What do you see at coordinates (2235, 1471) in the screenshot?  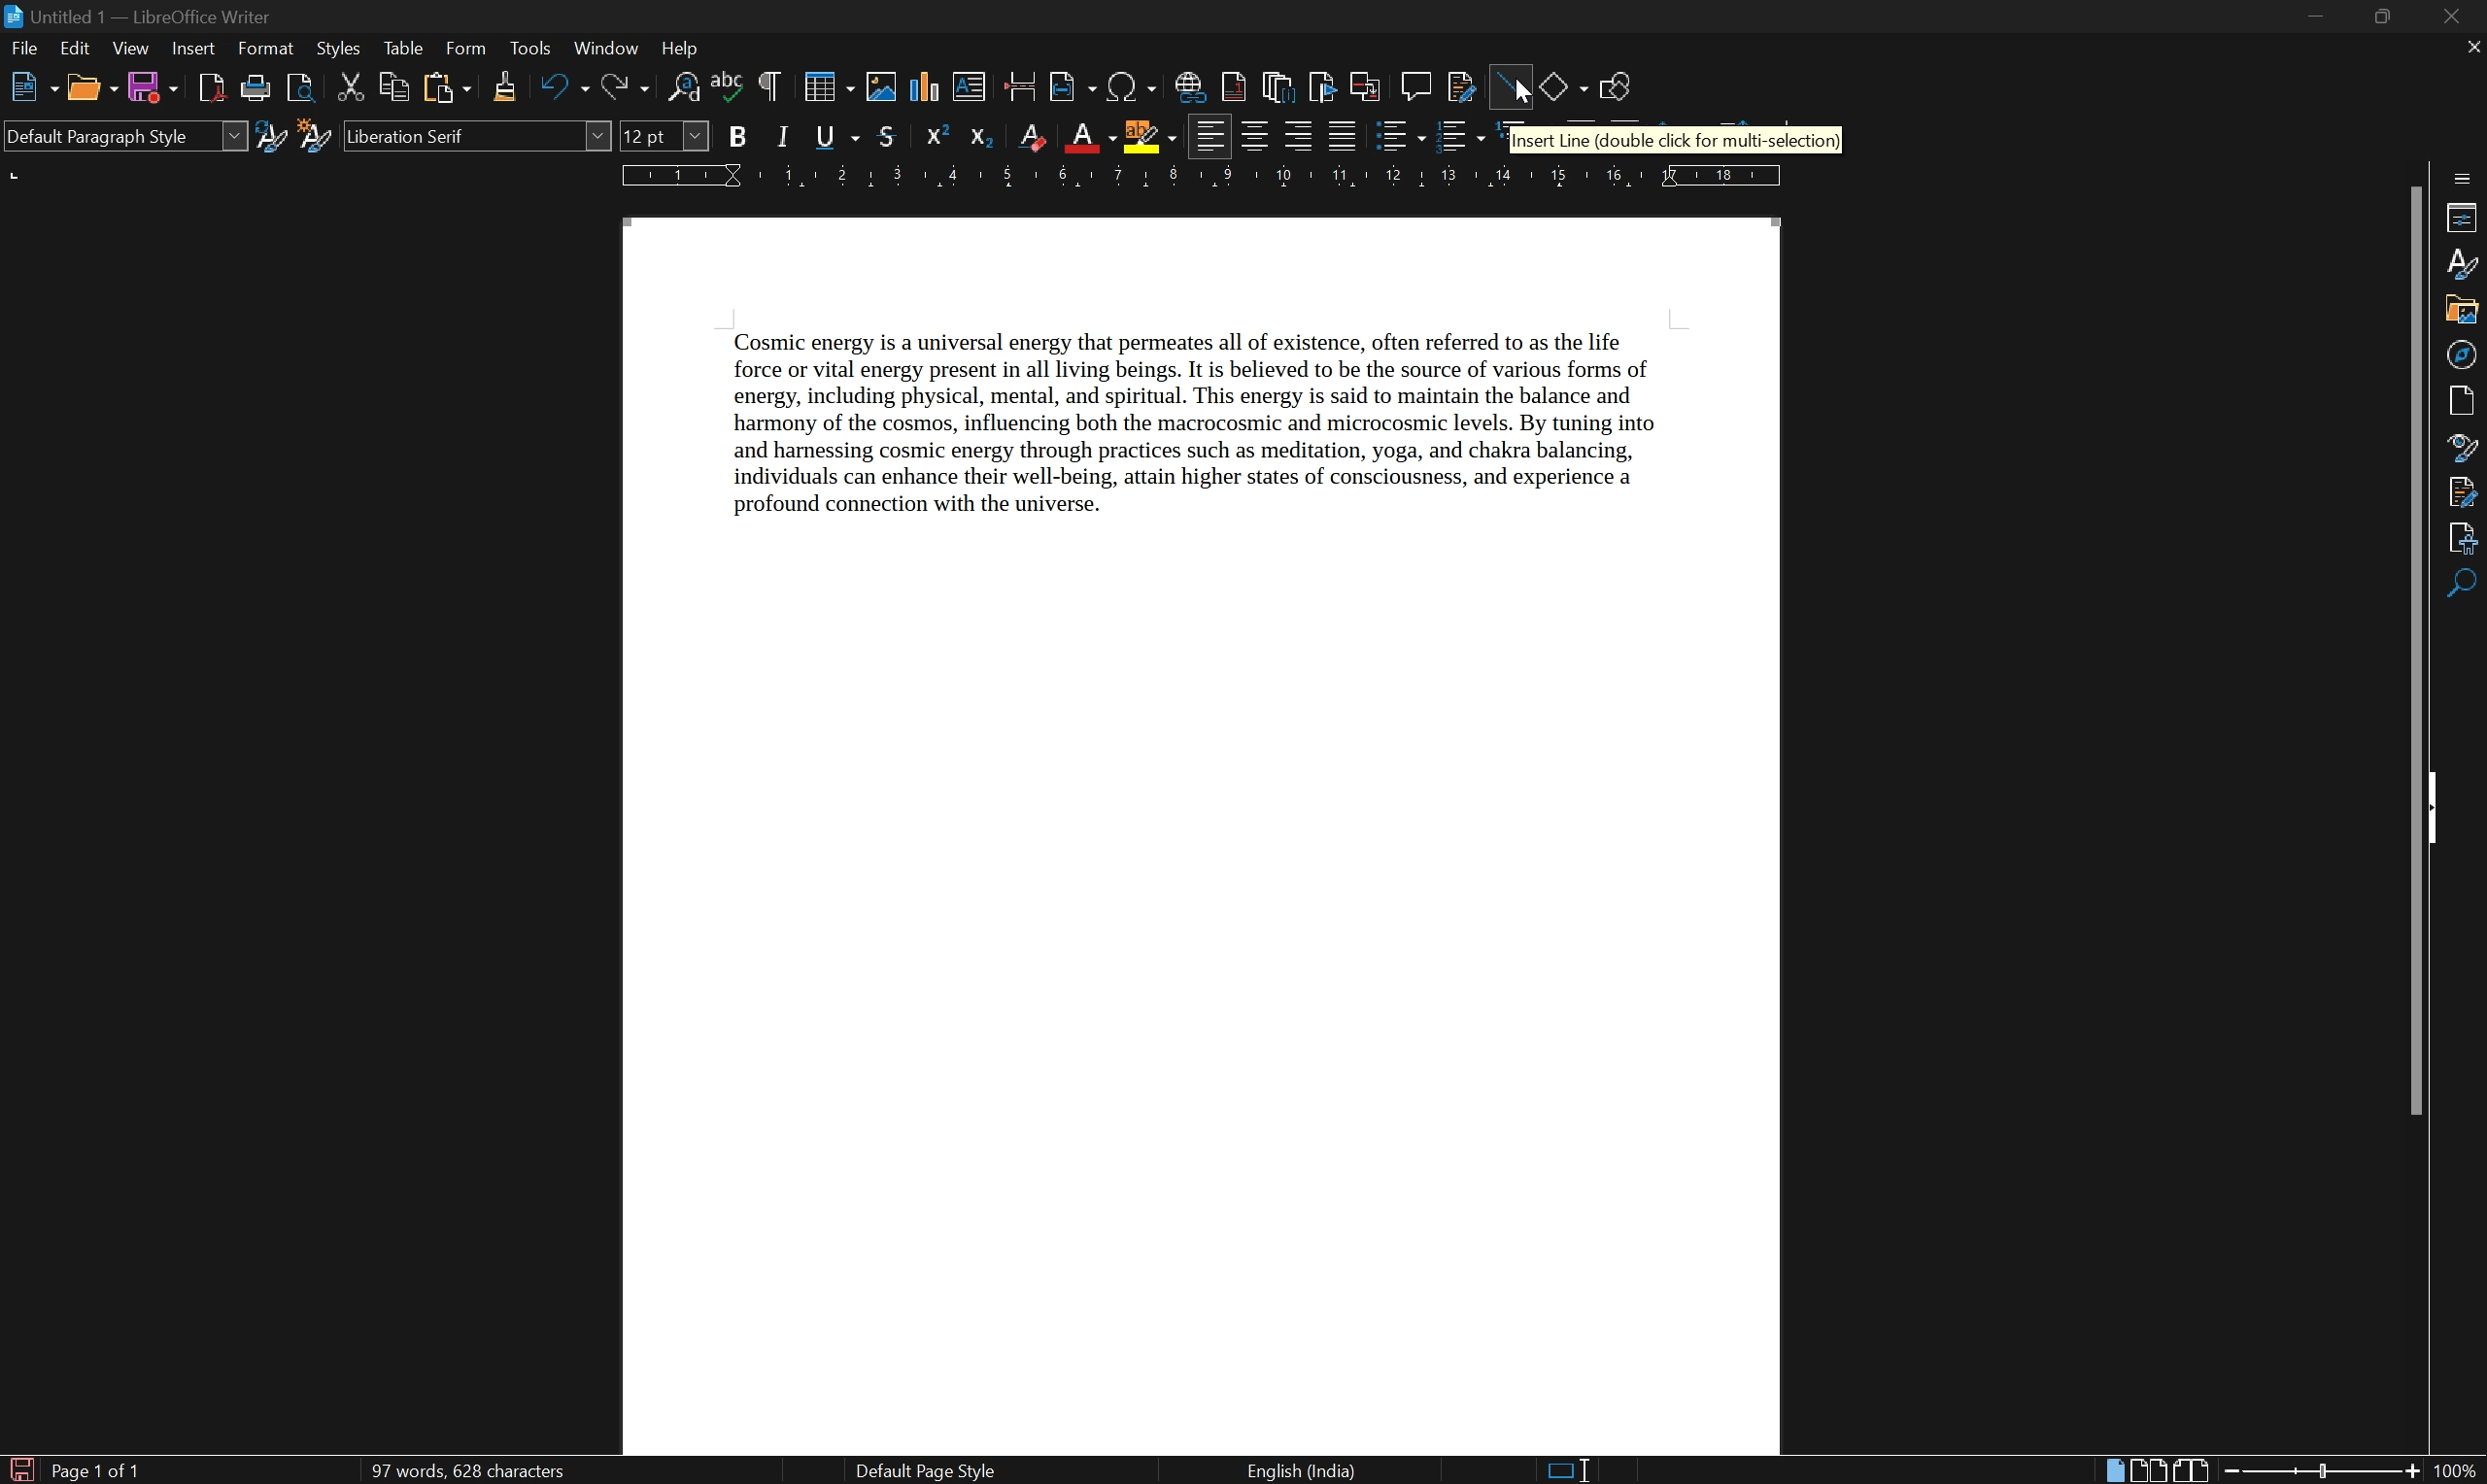 I see `zoom out` at bounding box center [2235, 1471].